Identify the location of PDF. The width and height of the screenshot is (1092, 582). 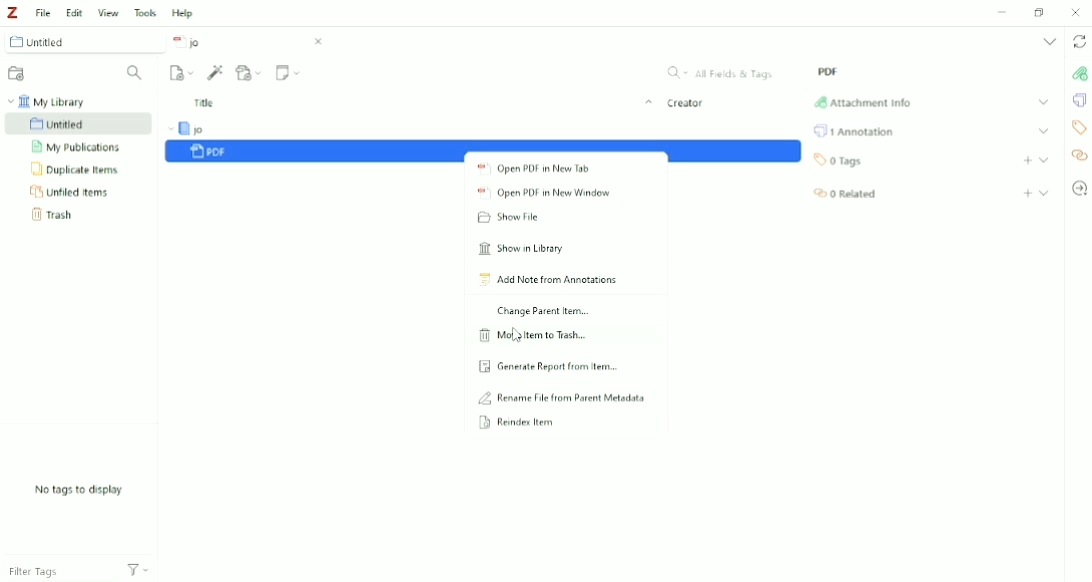
(484, 151).